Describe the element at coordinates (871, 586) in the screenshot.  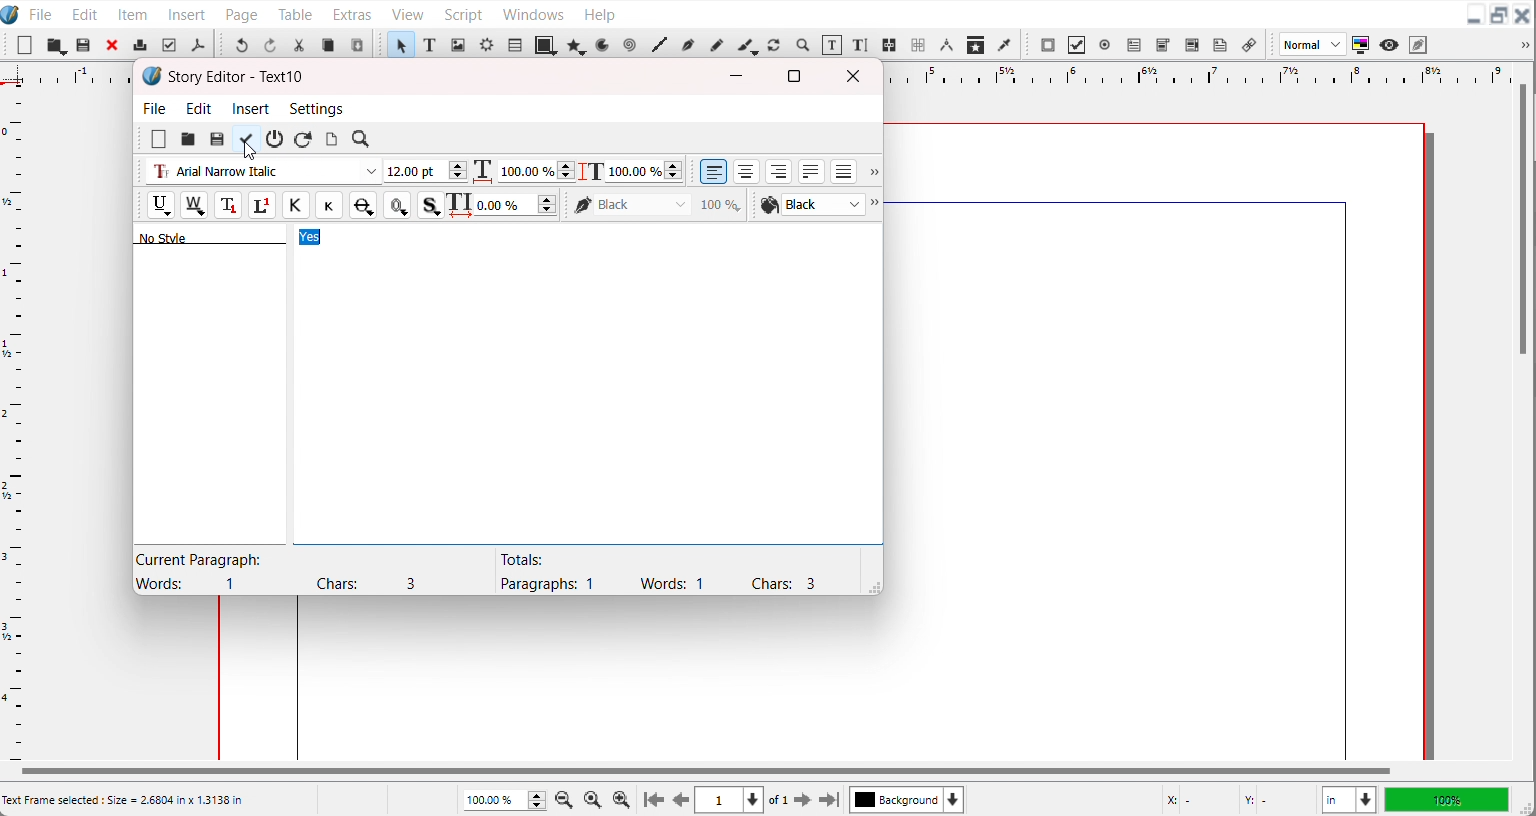
I see `Window adjuster` at that location.